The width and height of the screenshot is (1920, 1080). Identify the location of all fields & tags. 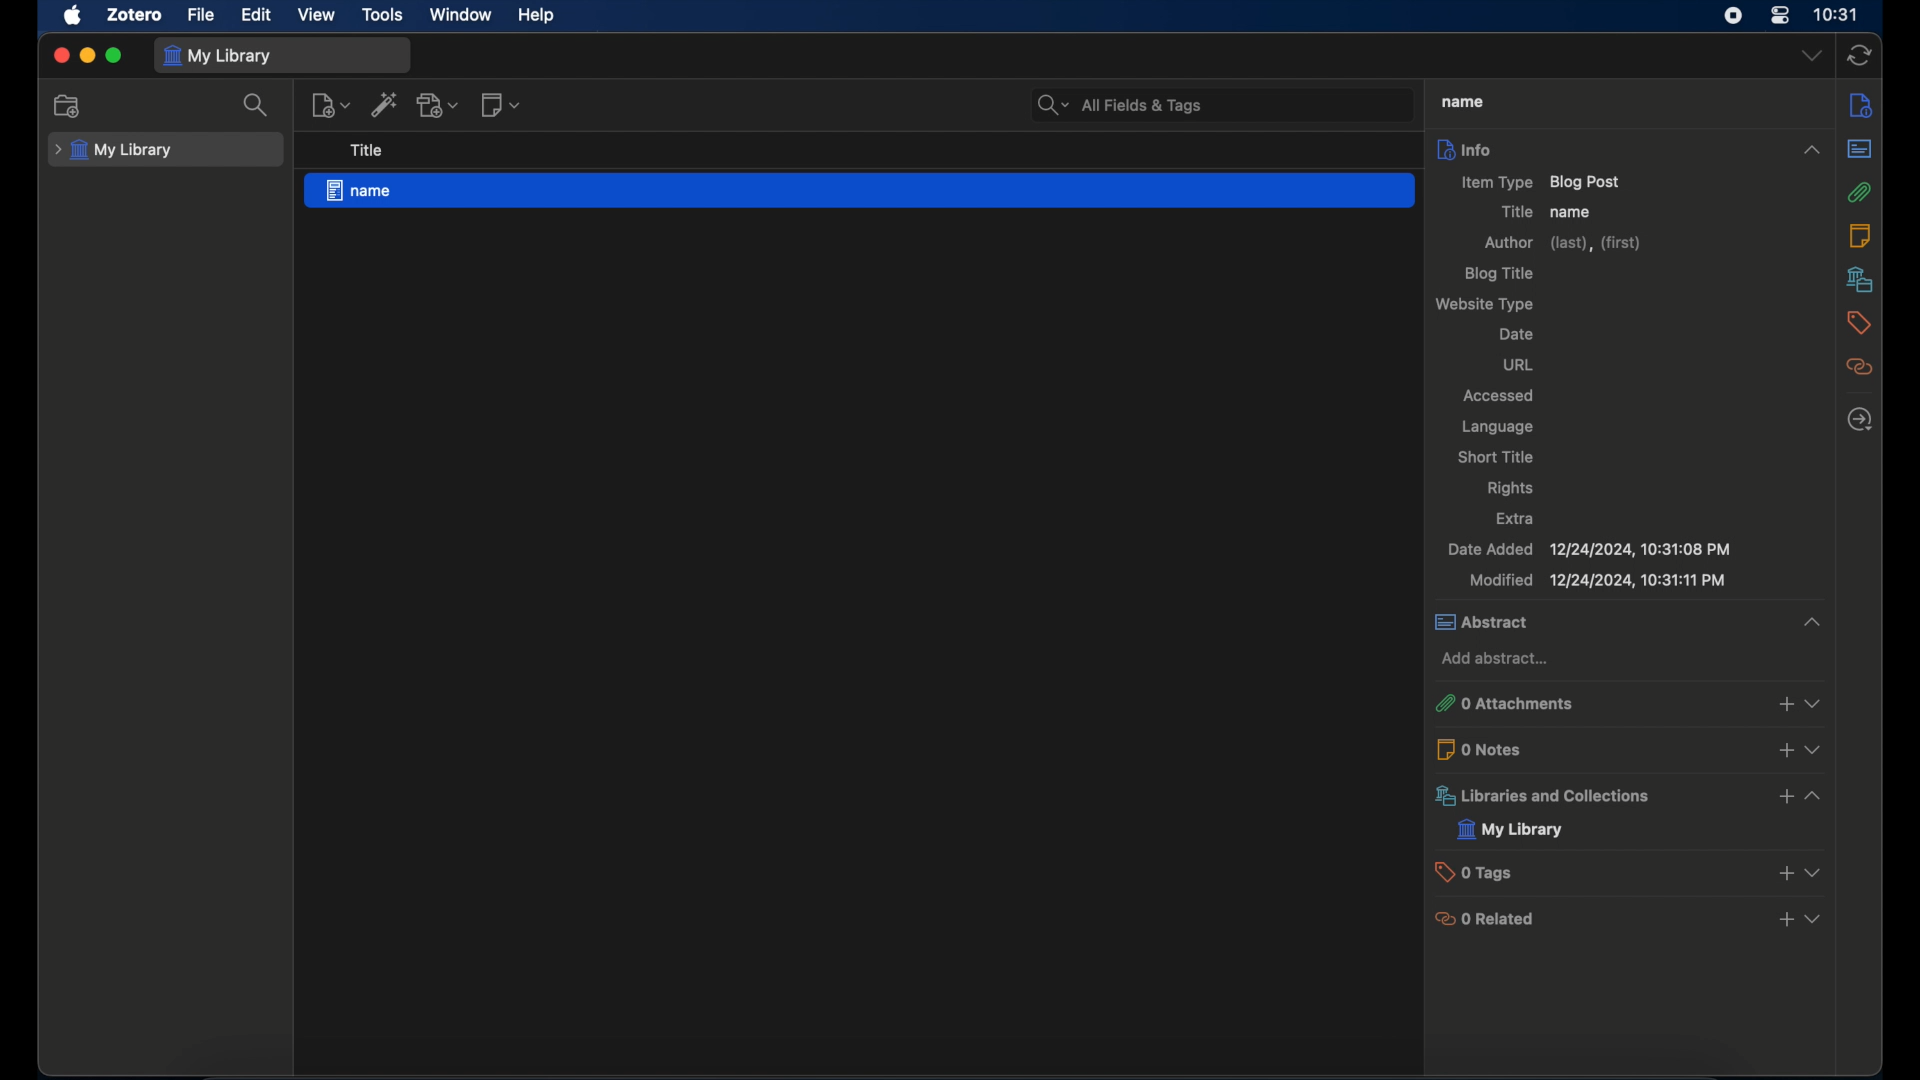
(1122, 105).